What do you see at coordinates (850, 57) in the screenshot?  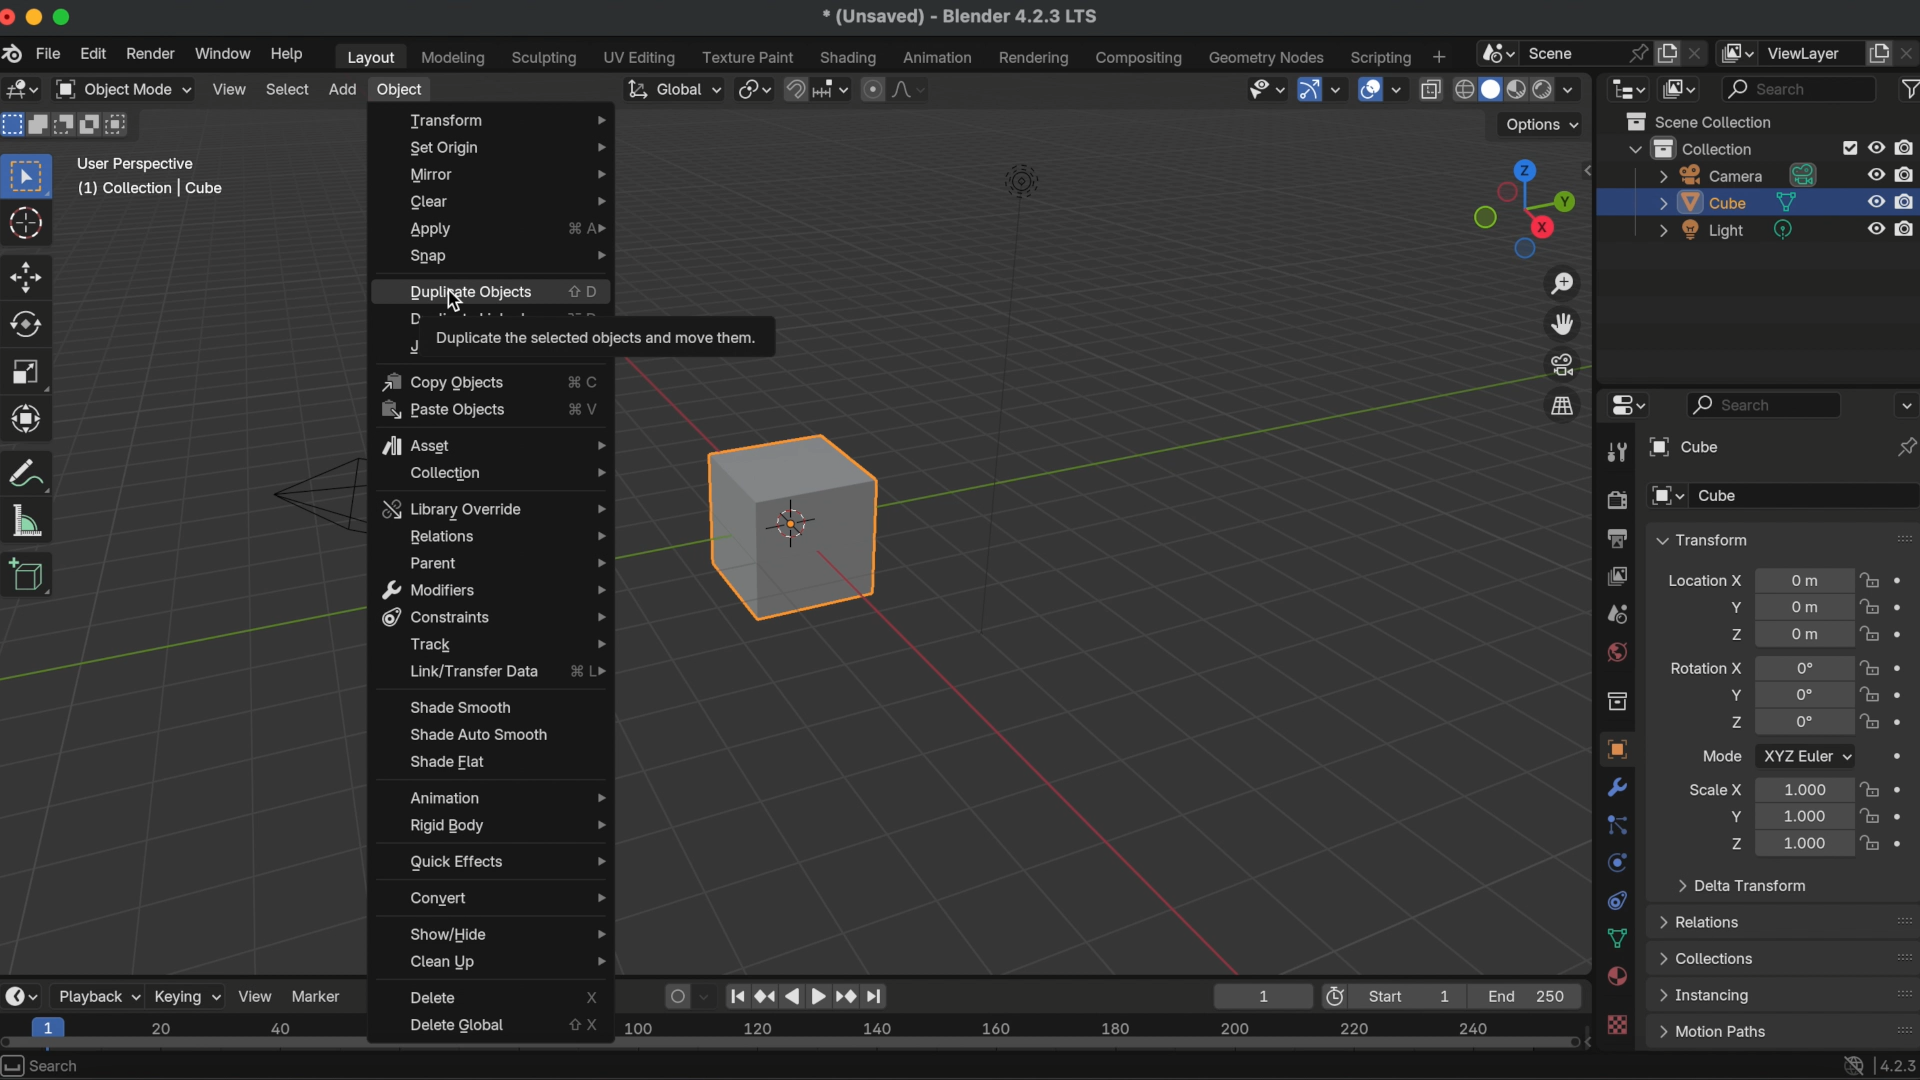 I see `shading` at bounding box center [850, 57].